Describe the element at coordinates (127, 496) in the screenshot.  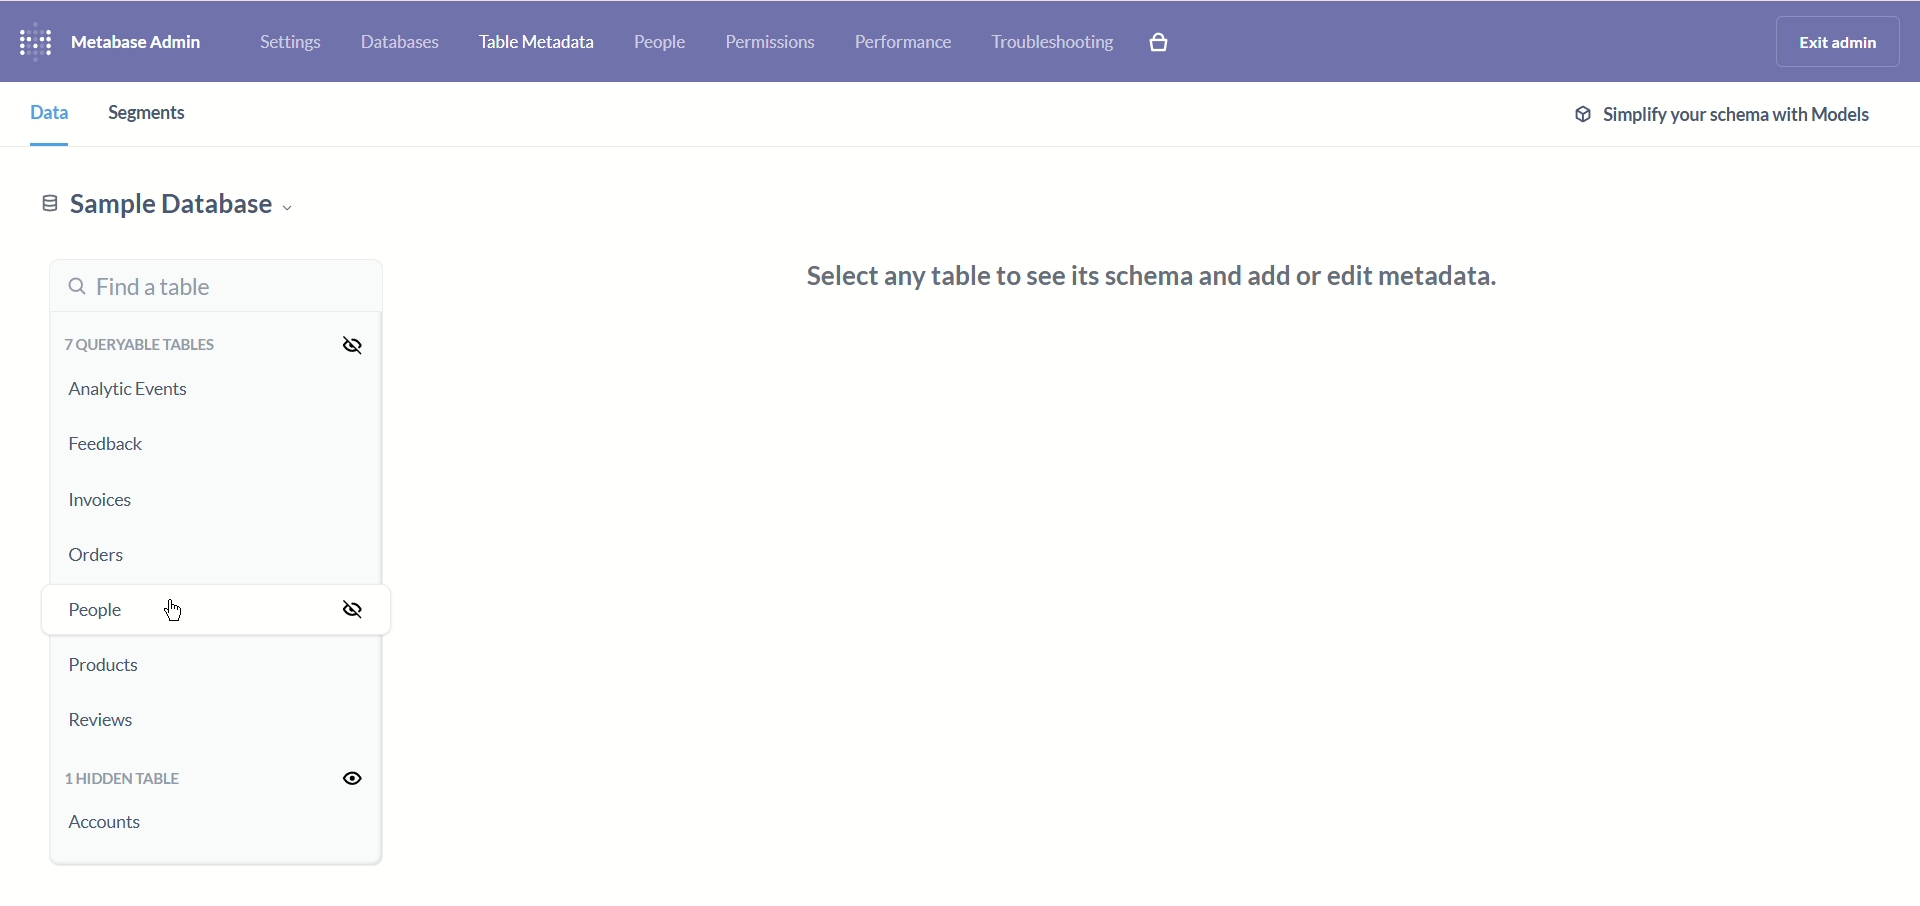
I see `Invoices` at that location.